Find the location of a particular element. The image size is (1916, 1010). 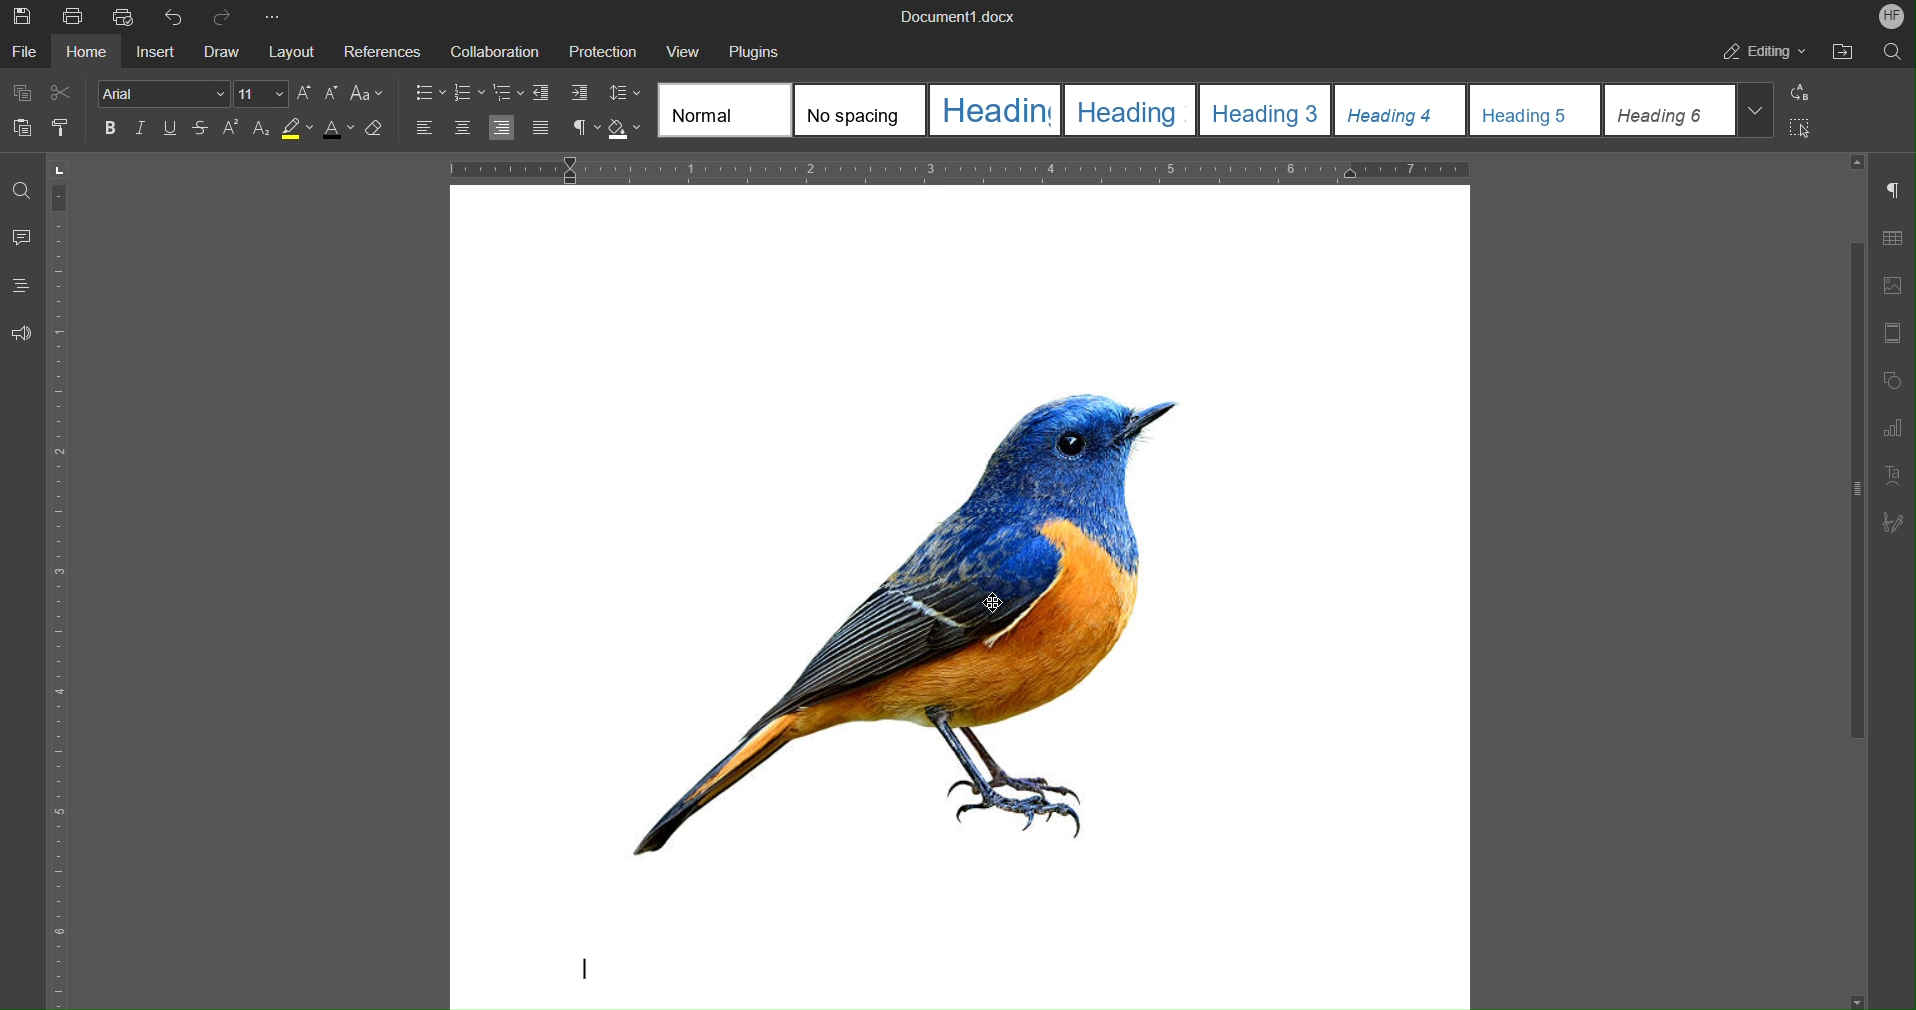

Save is located at coordinates (24, 16).